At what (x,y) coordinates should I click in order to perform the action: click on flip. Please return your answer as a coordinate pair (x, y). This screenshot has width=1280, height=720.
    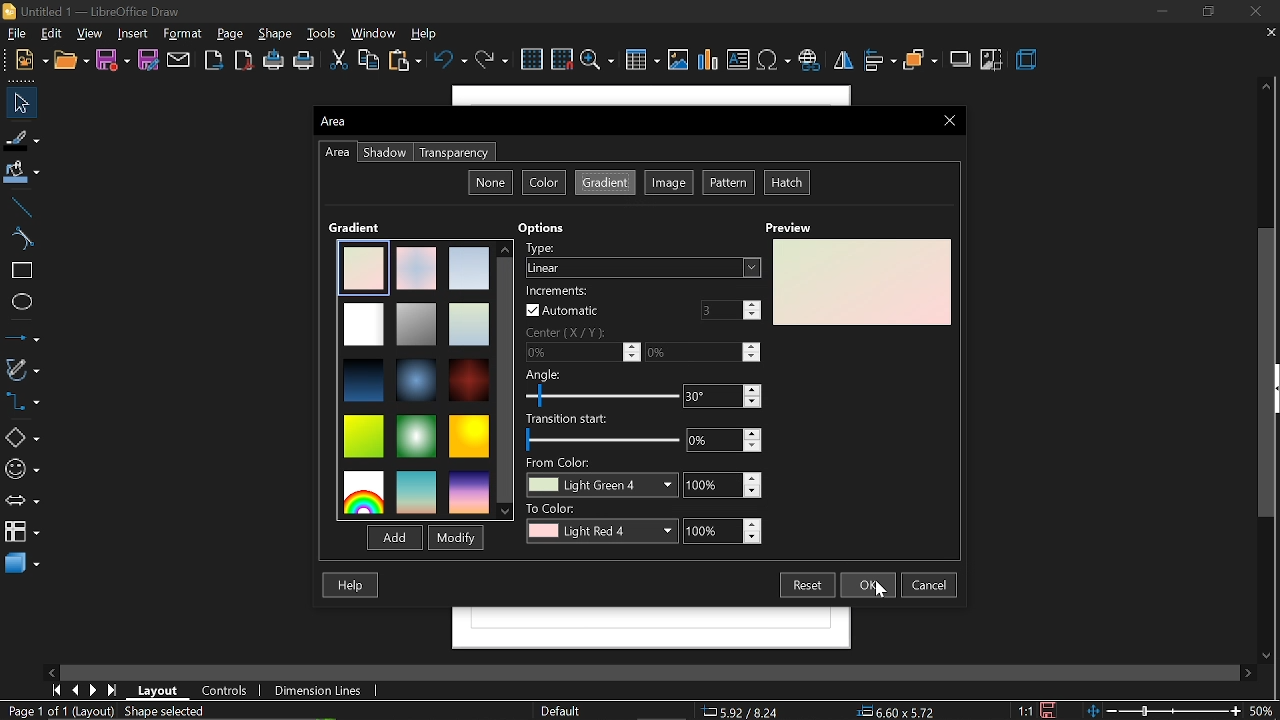
    Looking at the image, I should click on (845, 63).